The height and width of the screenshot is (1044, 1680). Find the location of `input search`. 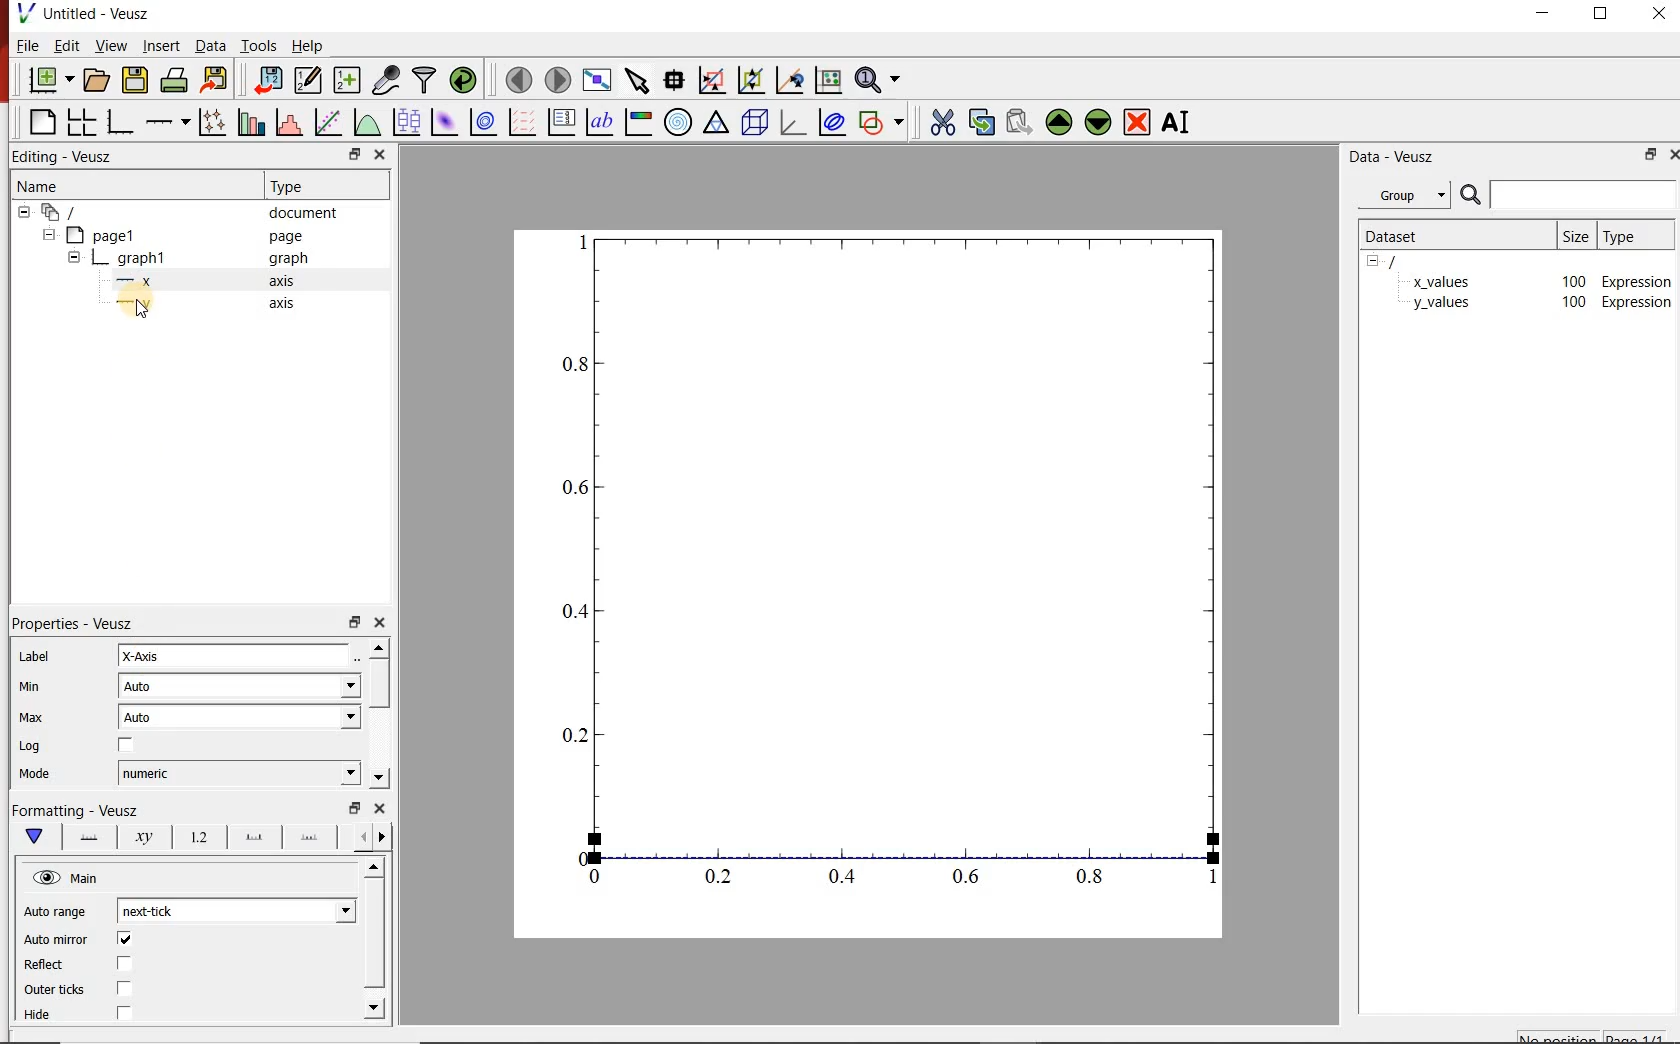

input search is located at coordinates (1582, 194).